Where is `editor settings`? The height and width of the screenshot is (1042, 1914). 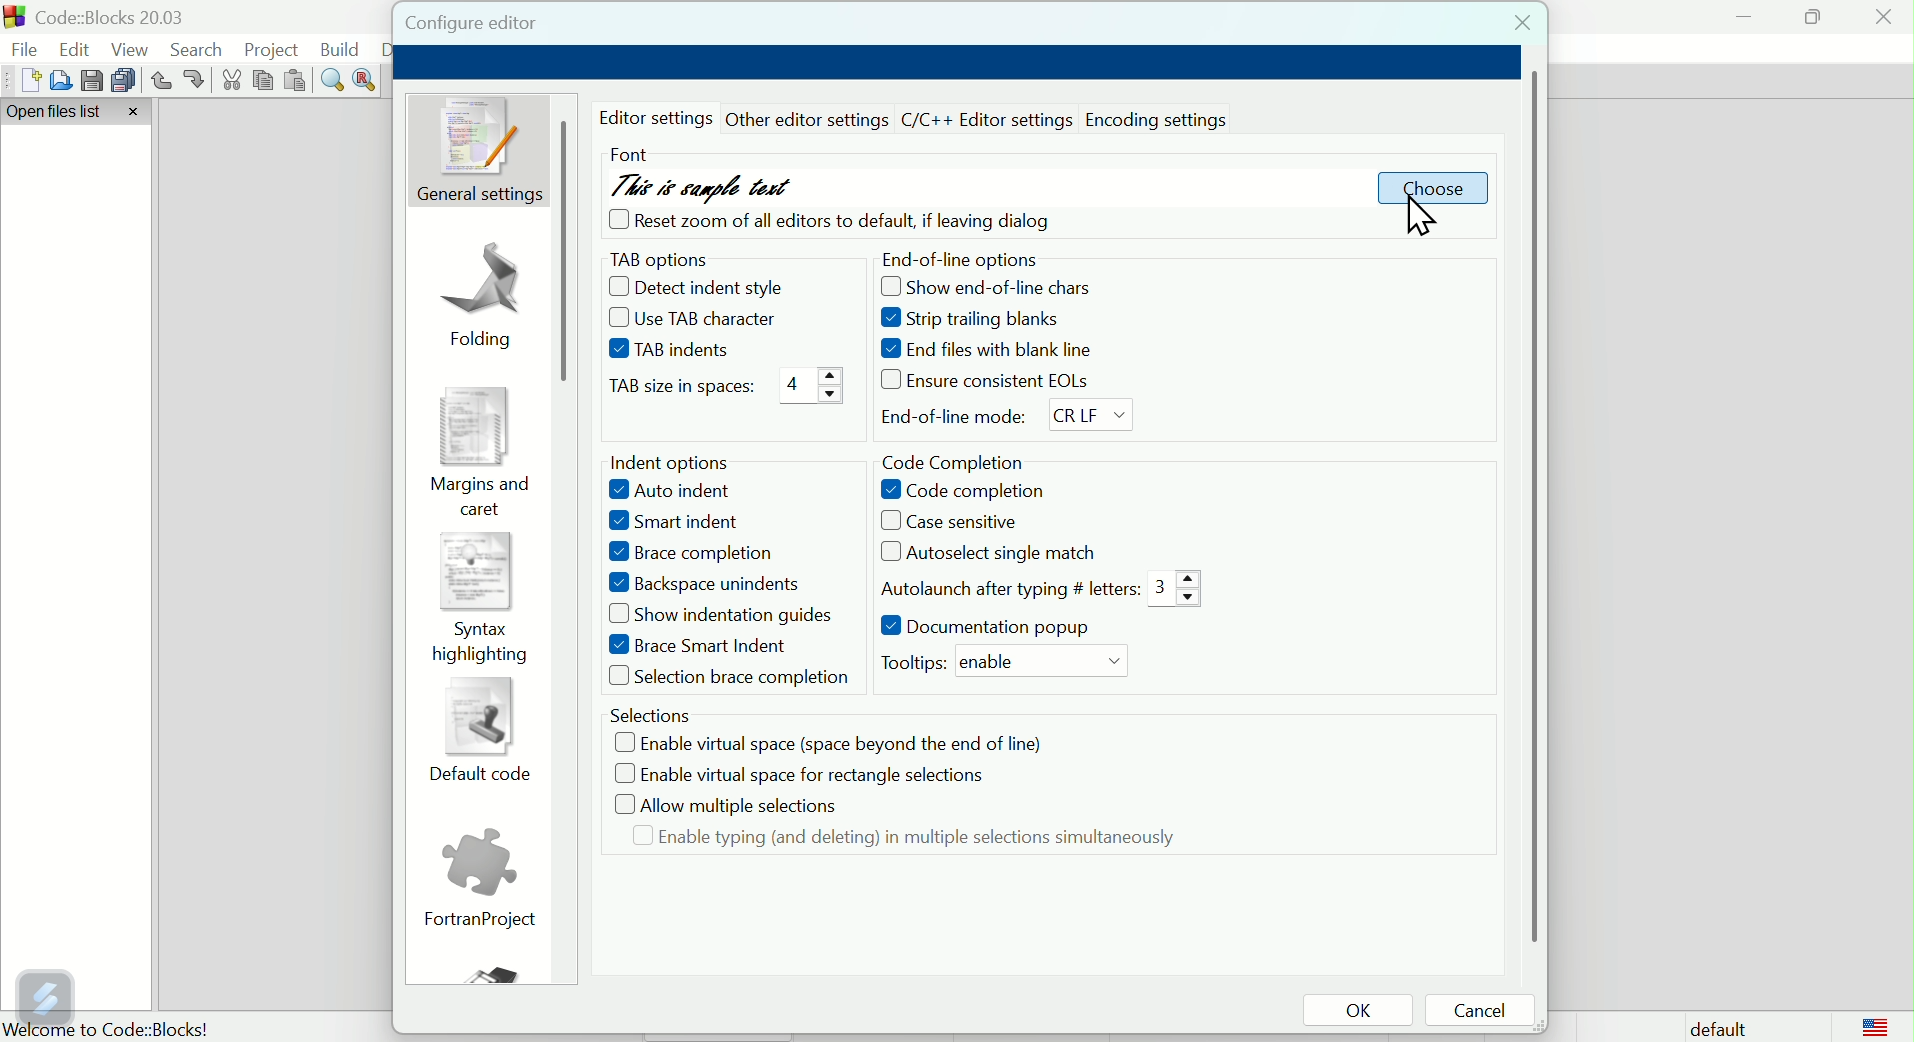 editor settings is located at coordinates (660, 118).